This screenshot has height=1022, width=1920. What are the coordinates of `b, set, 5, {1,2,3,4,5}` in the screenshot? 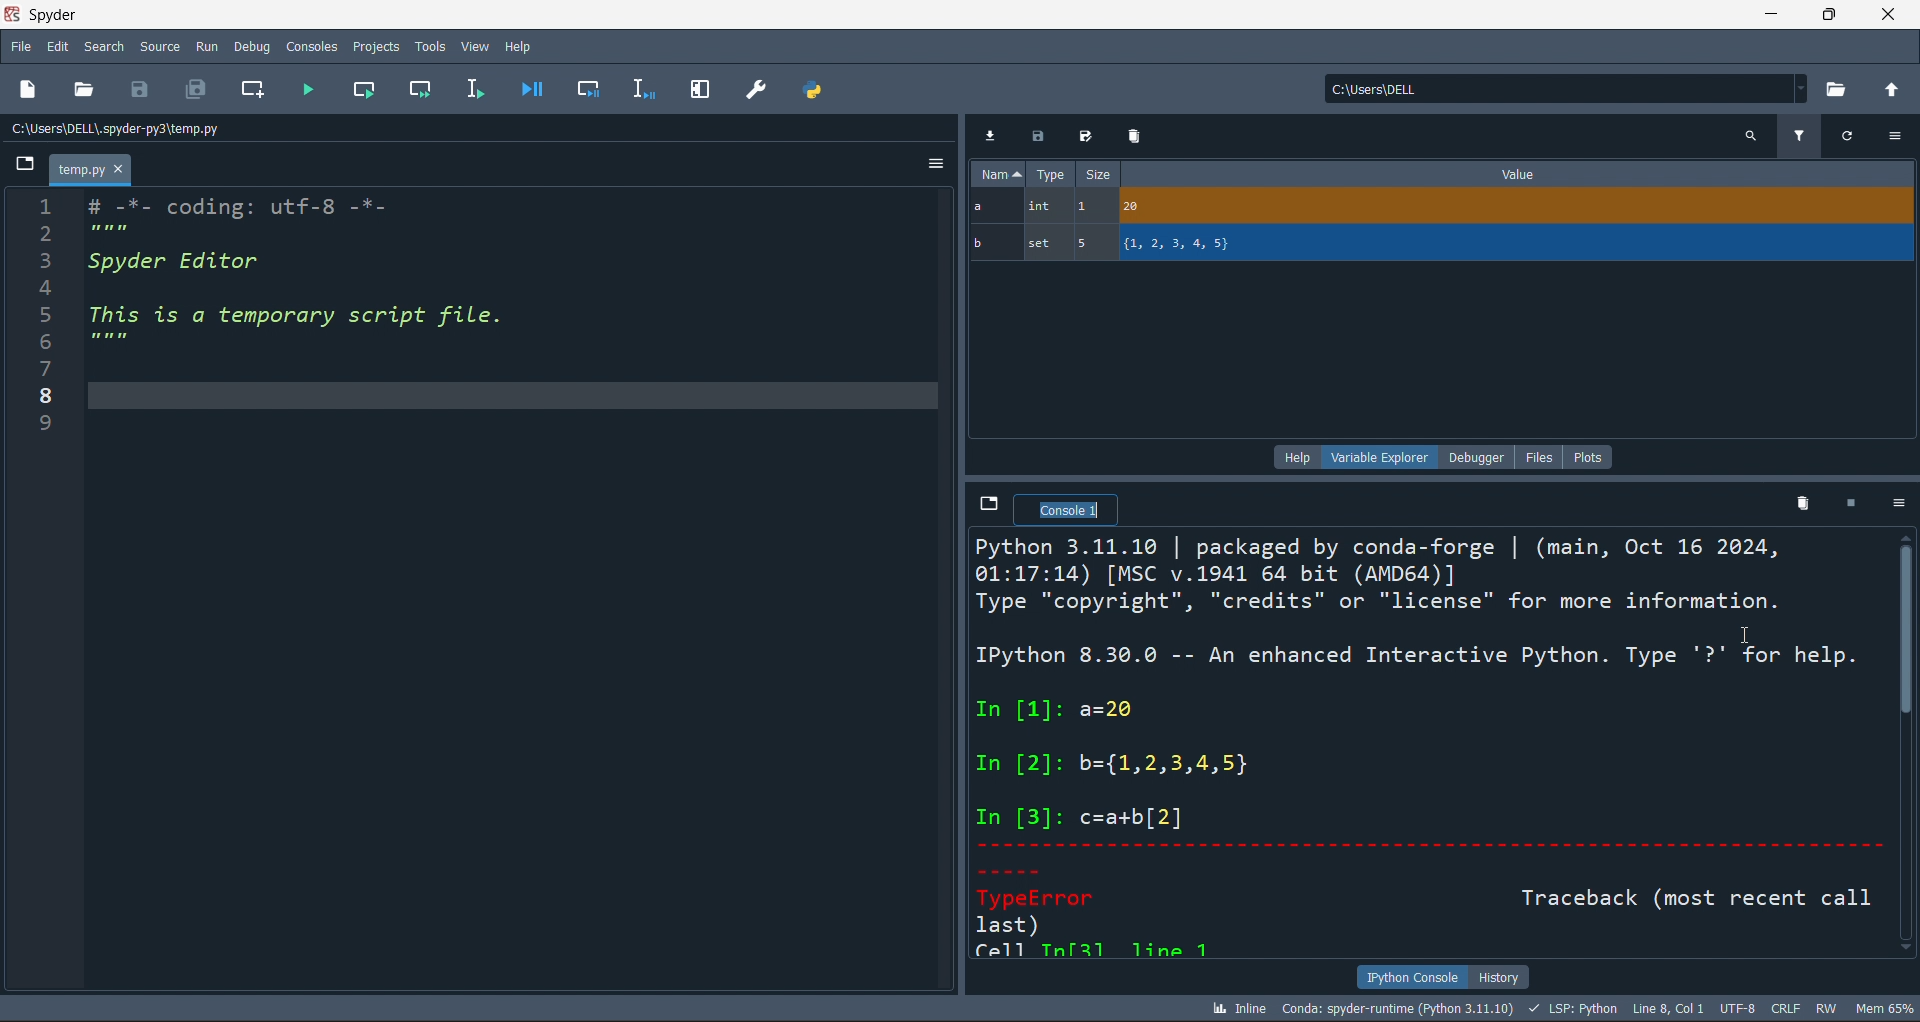 It's located at (1443, 245).